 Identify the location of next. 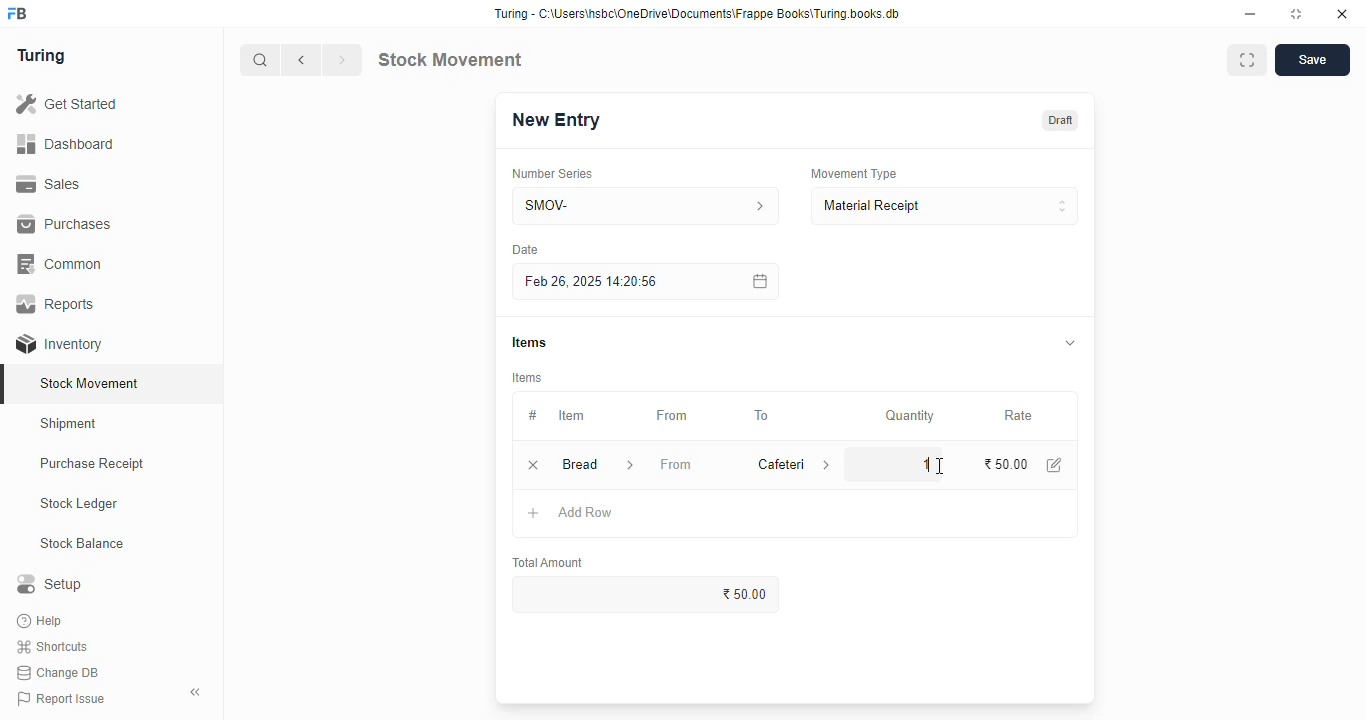
(342, 60).